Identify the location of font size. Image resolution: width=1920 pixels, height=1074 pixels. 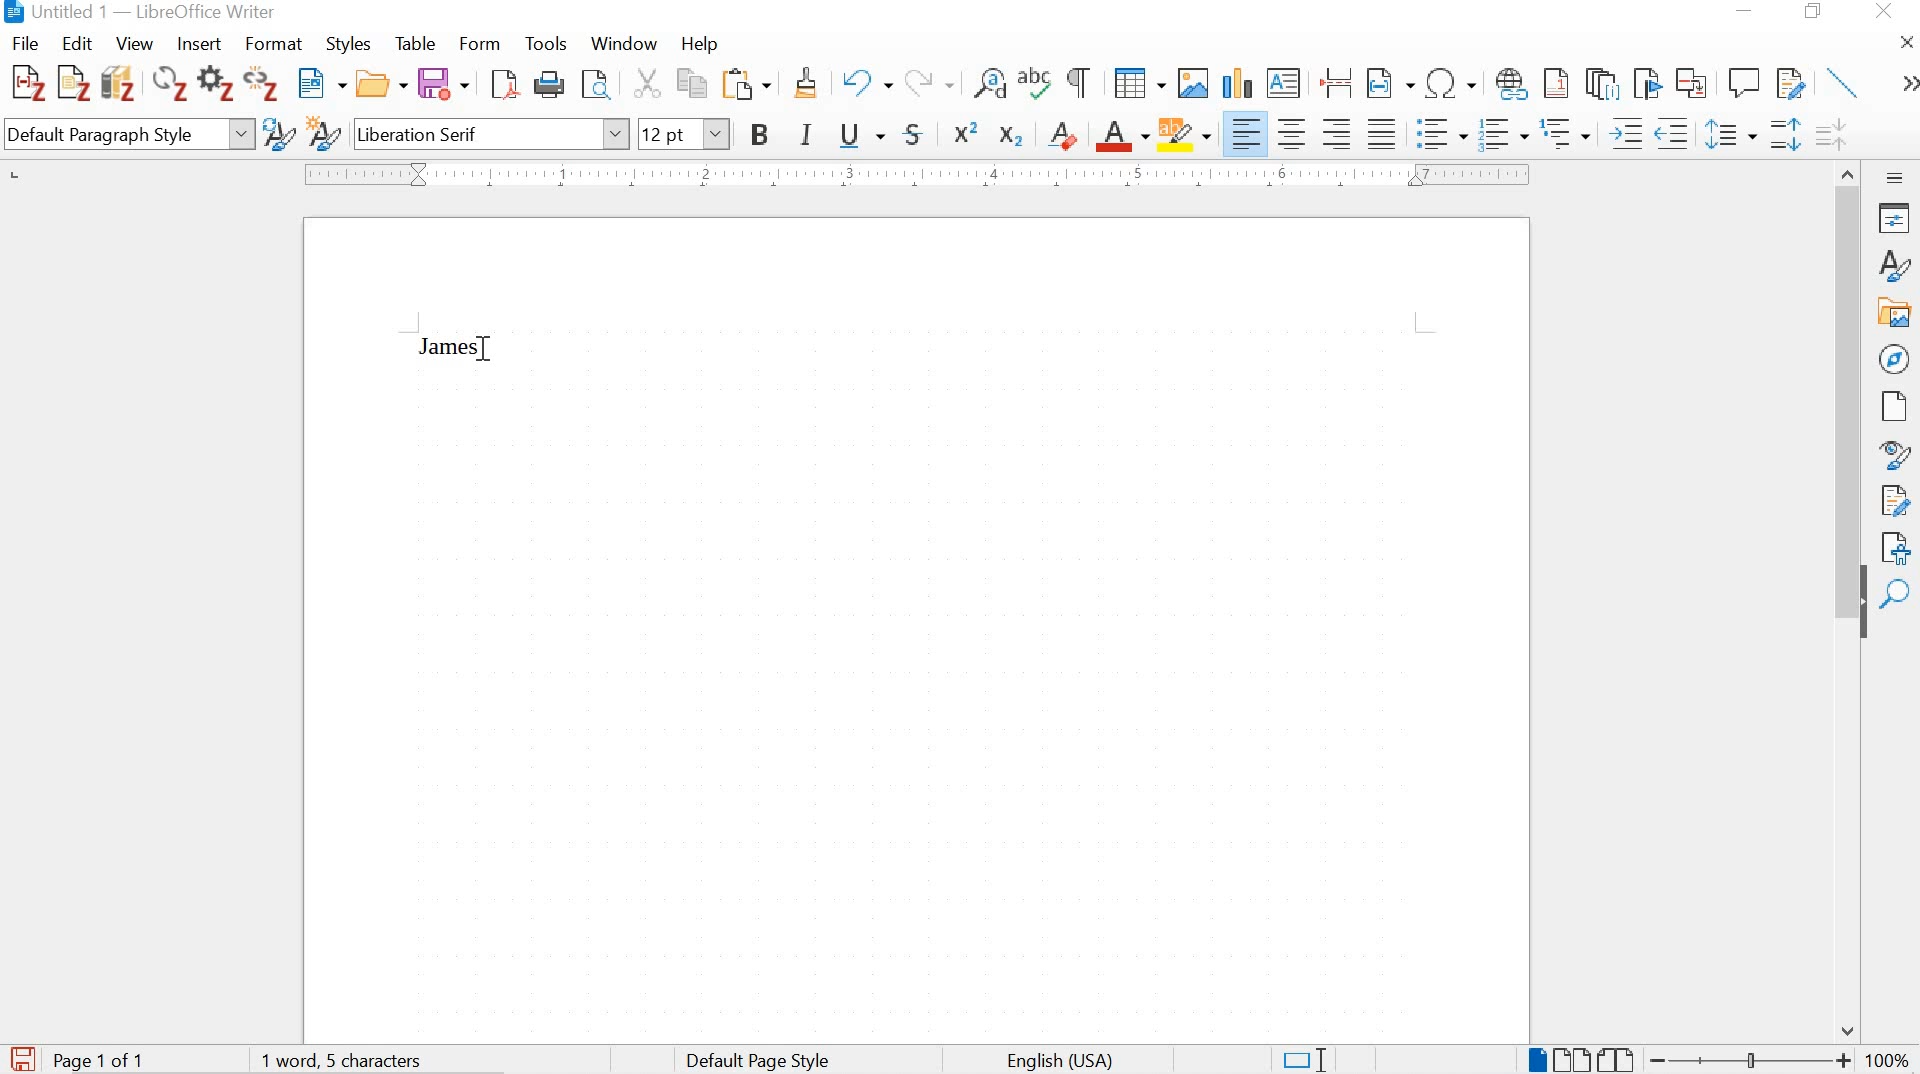
(685, 137).